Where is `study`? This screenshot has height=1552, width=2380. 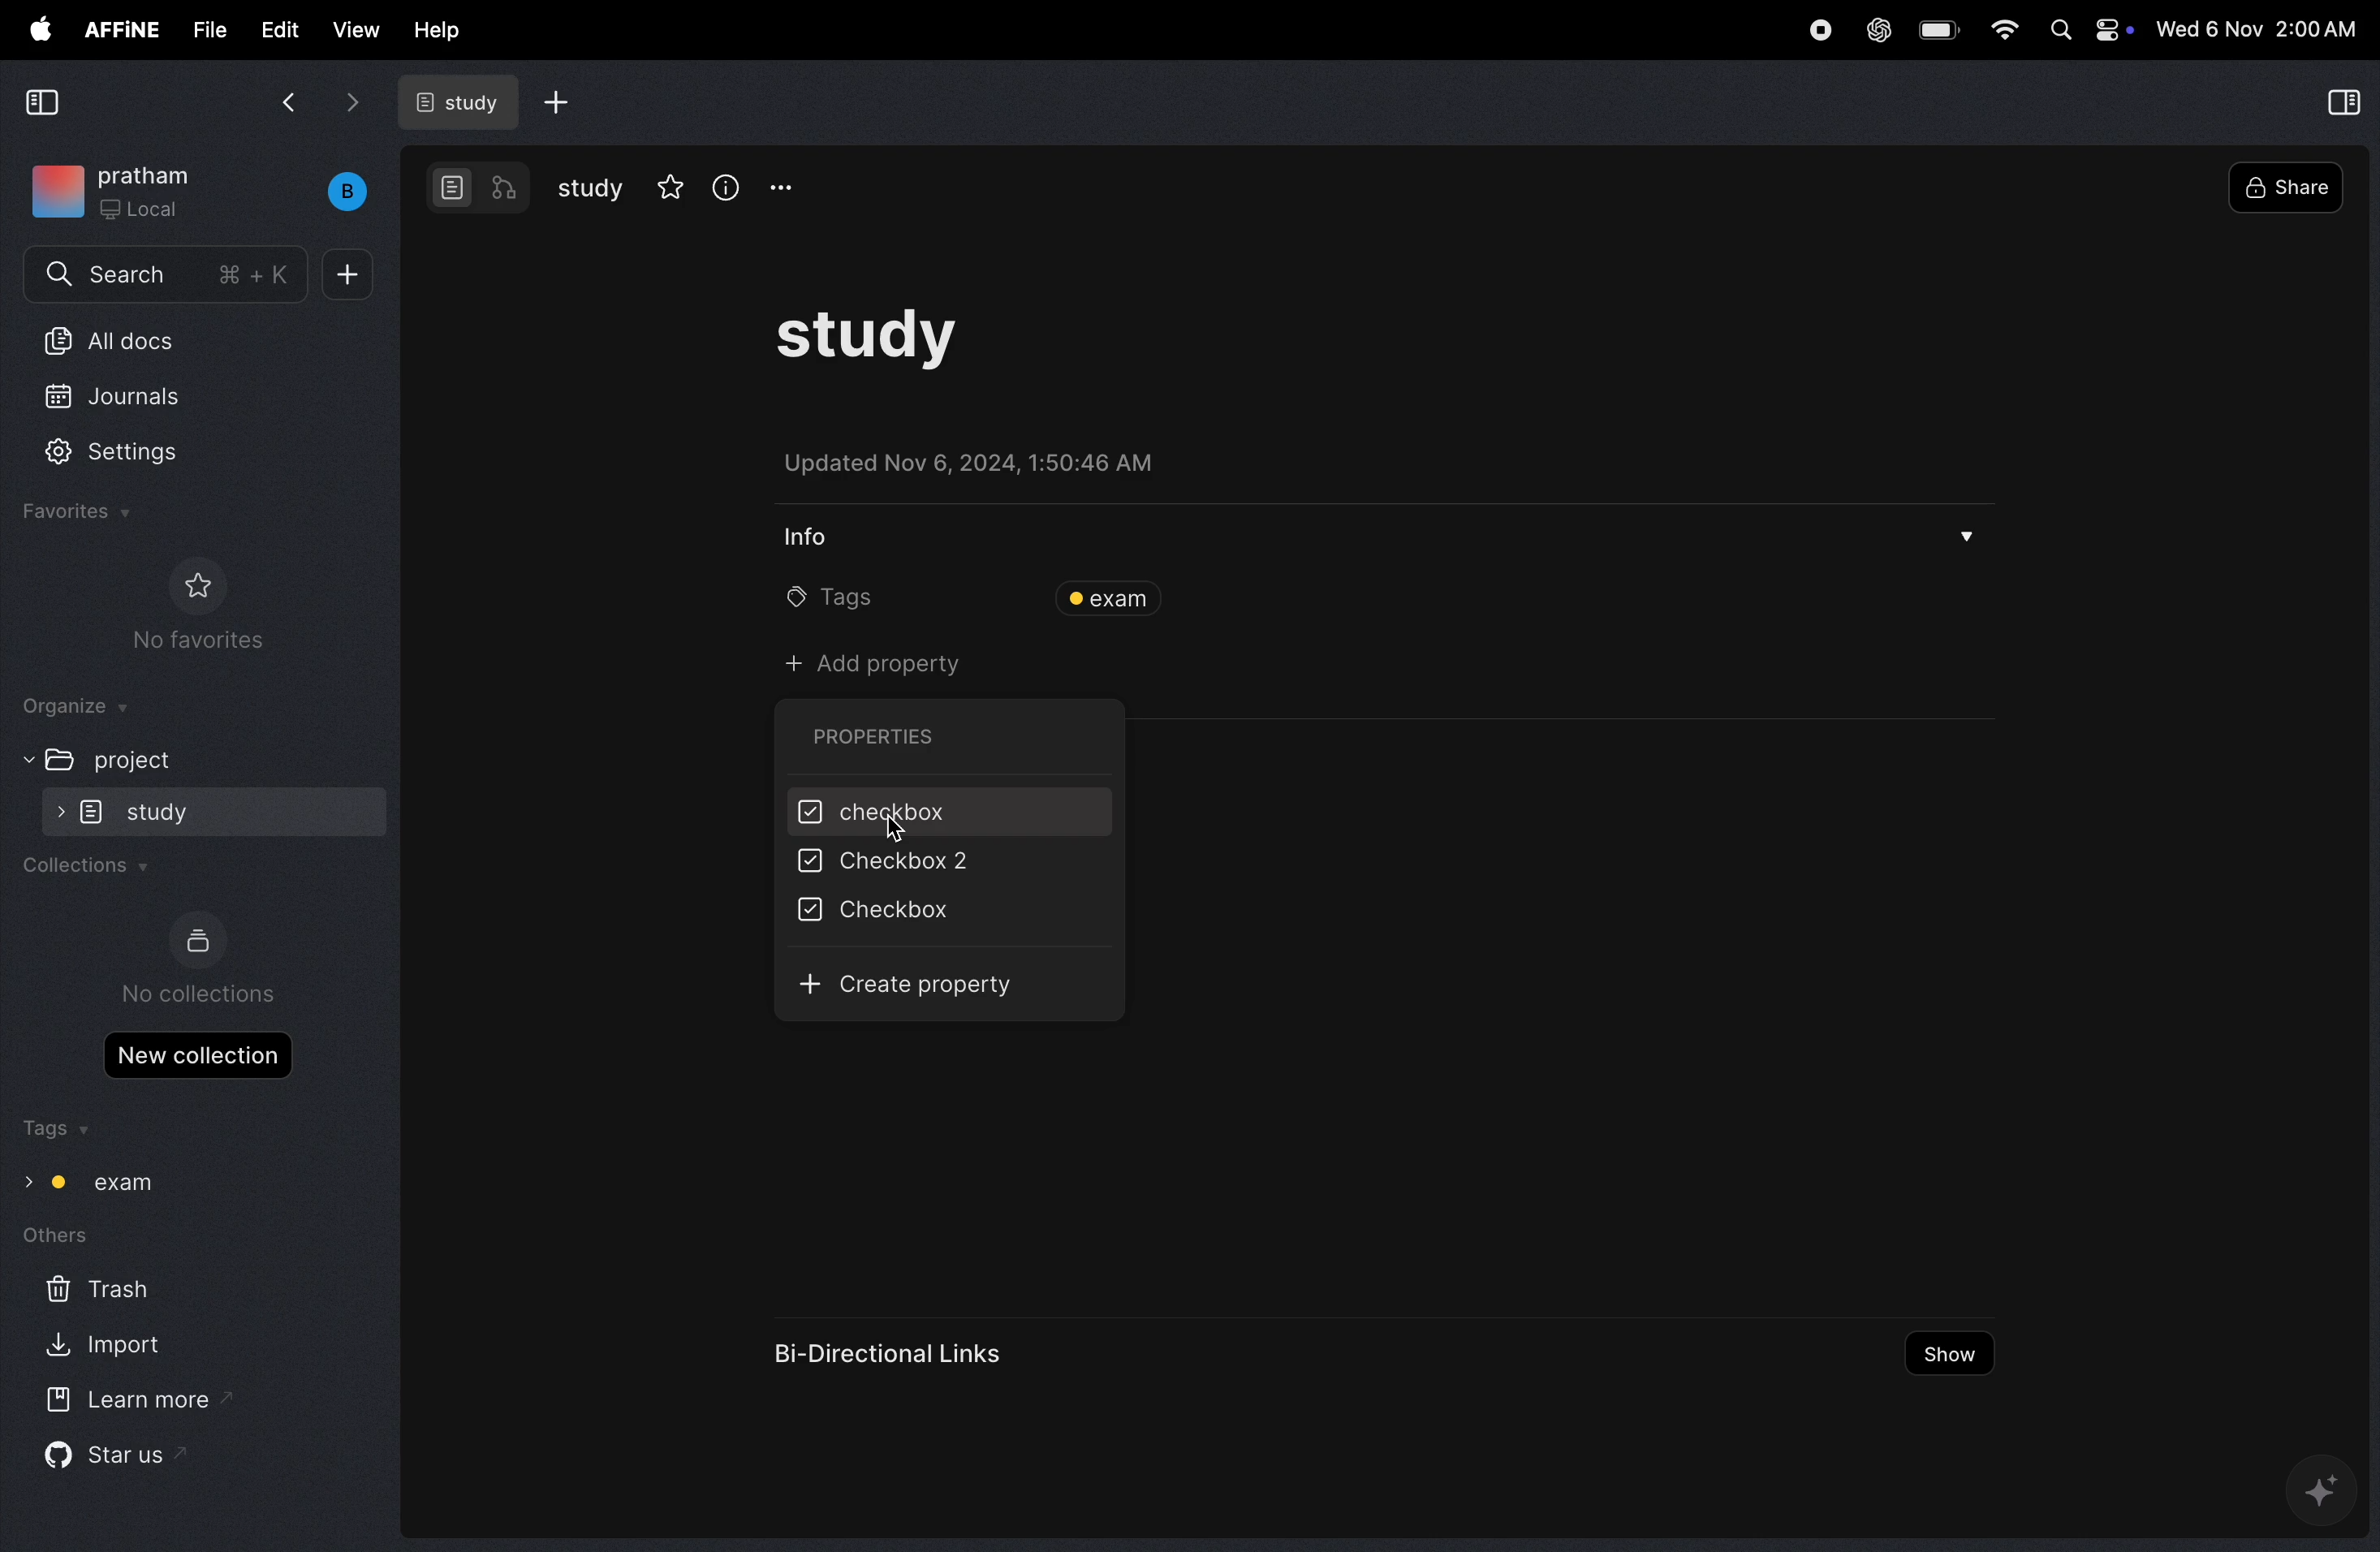
study is located at coordinates (593, 188).